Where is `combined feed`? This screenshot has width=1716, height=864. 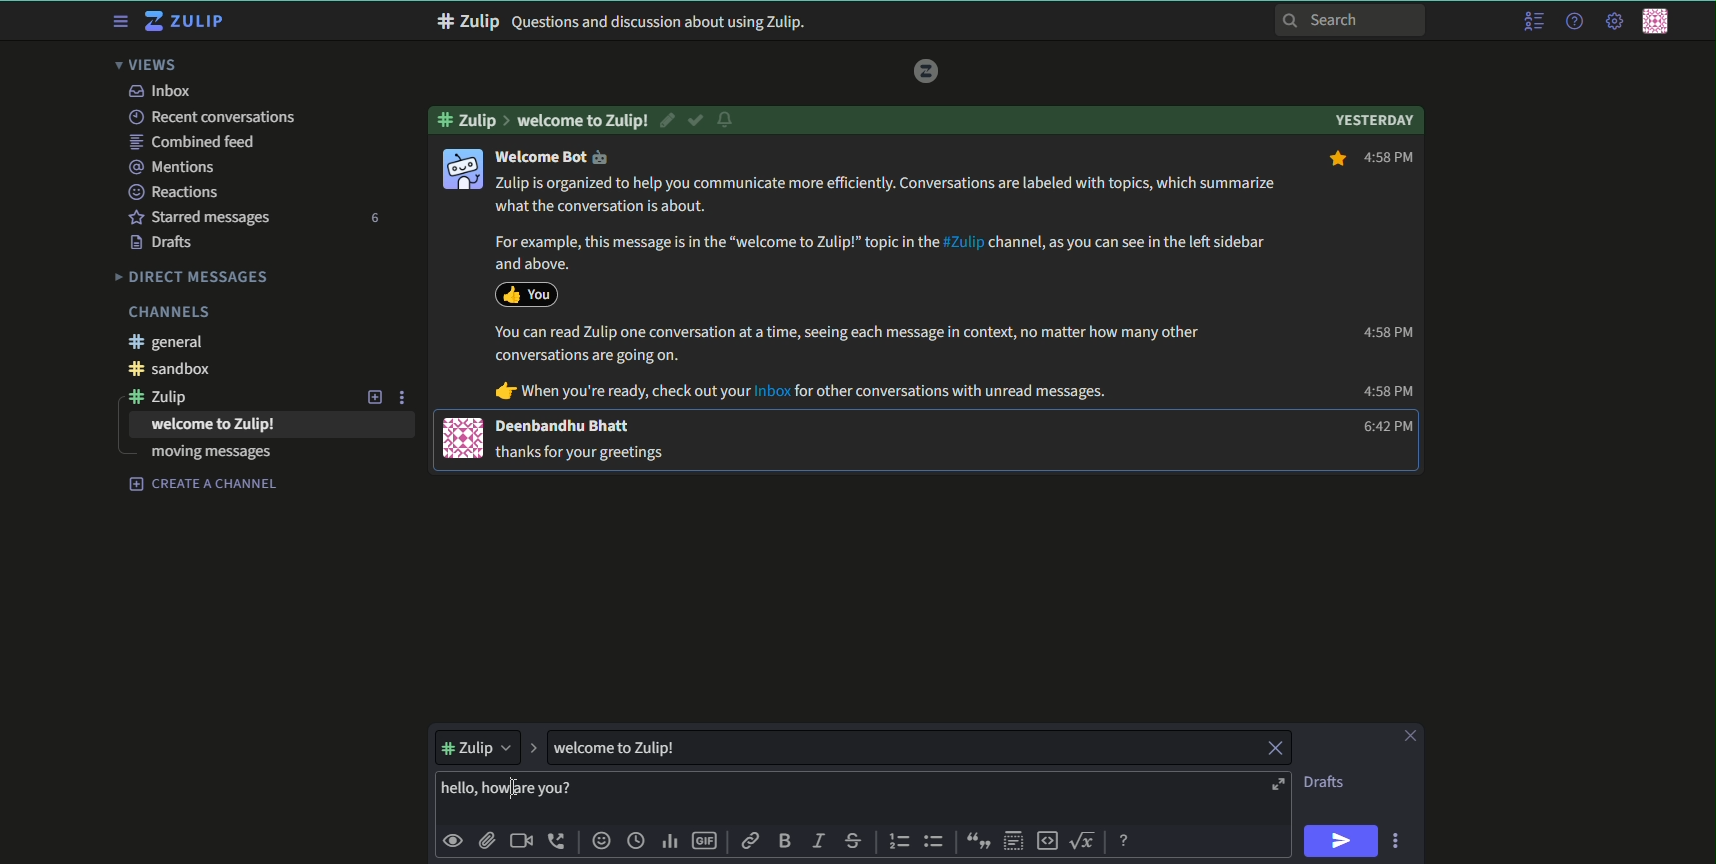 combined feed is located at coordinates (195, 142).